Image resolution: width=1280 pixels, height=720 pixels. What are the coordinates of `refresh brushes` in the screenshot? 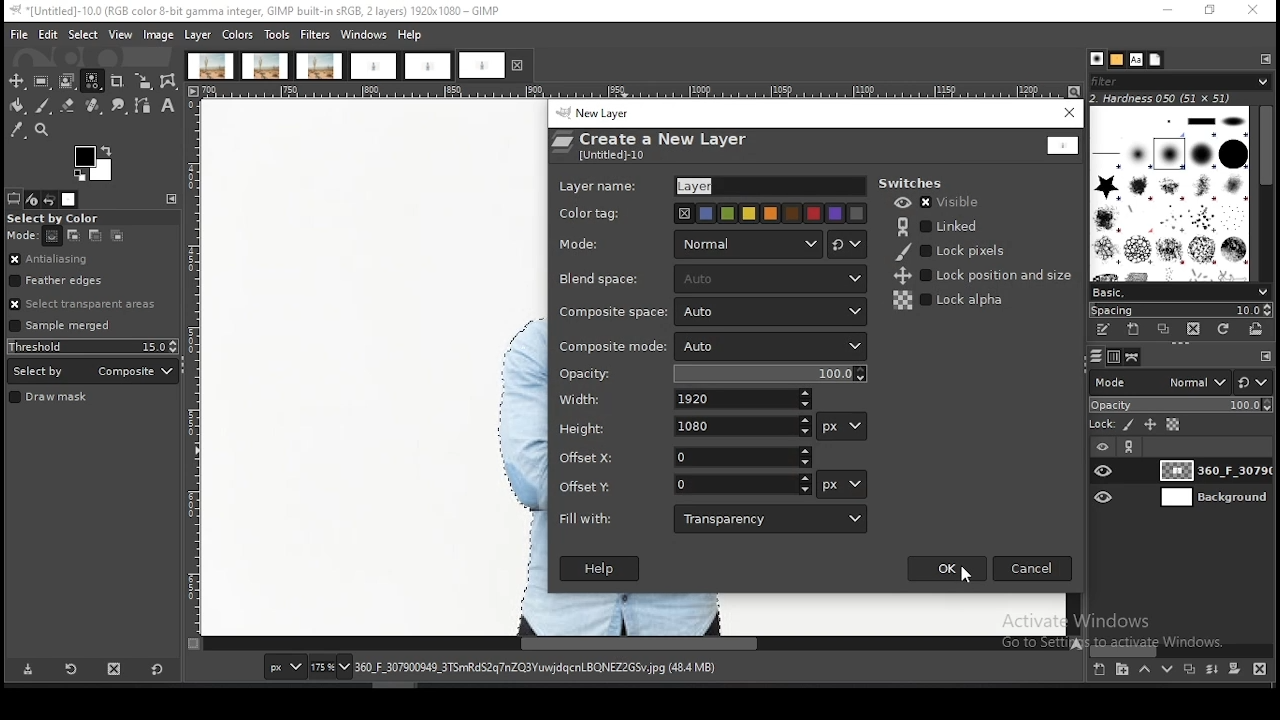 It's located at (1221, 330).